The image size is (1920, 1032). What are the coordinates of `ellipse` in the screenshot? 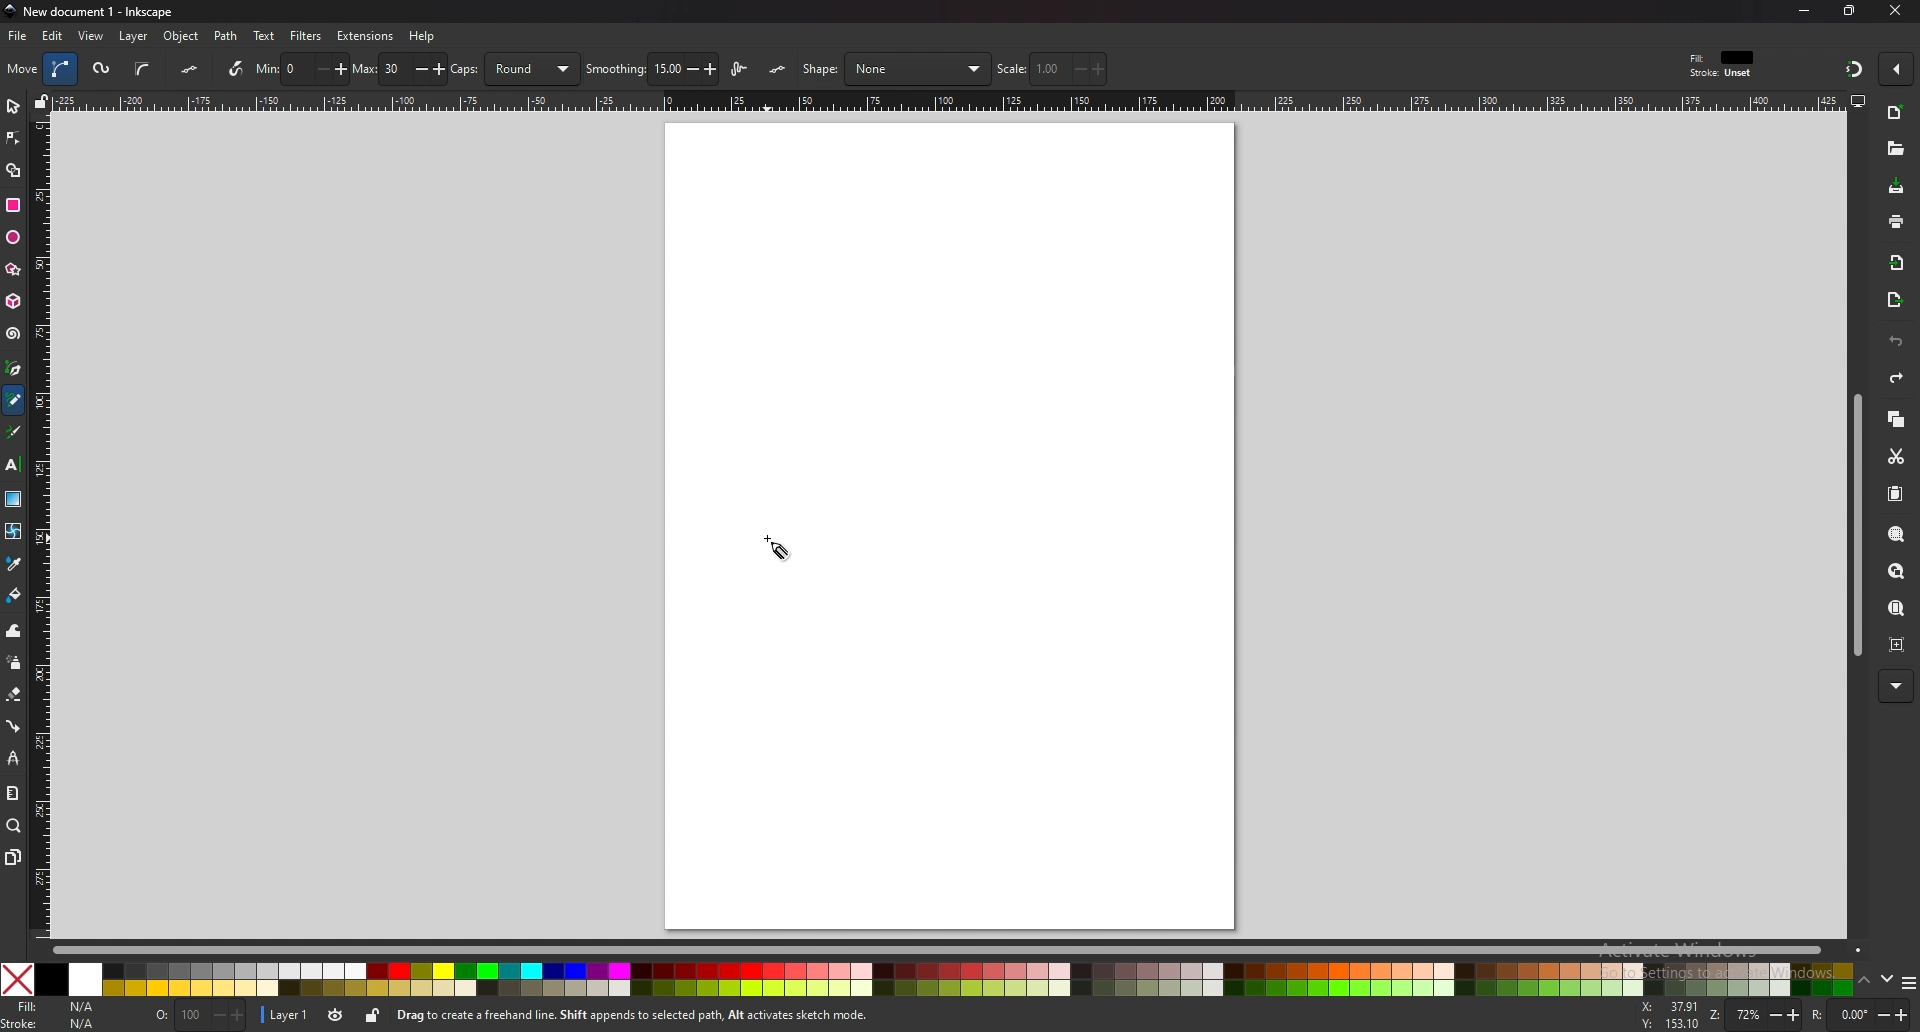 It's located at (14, 237).